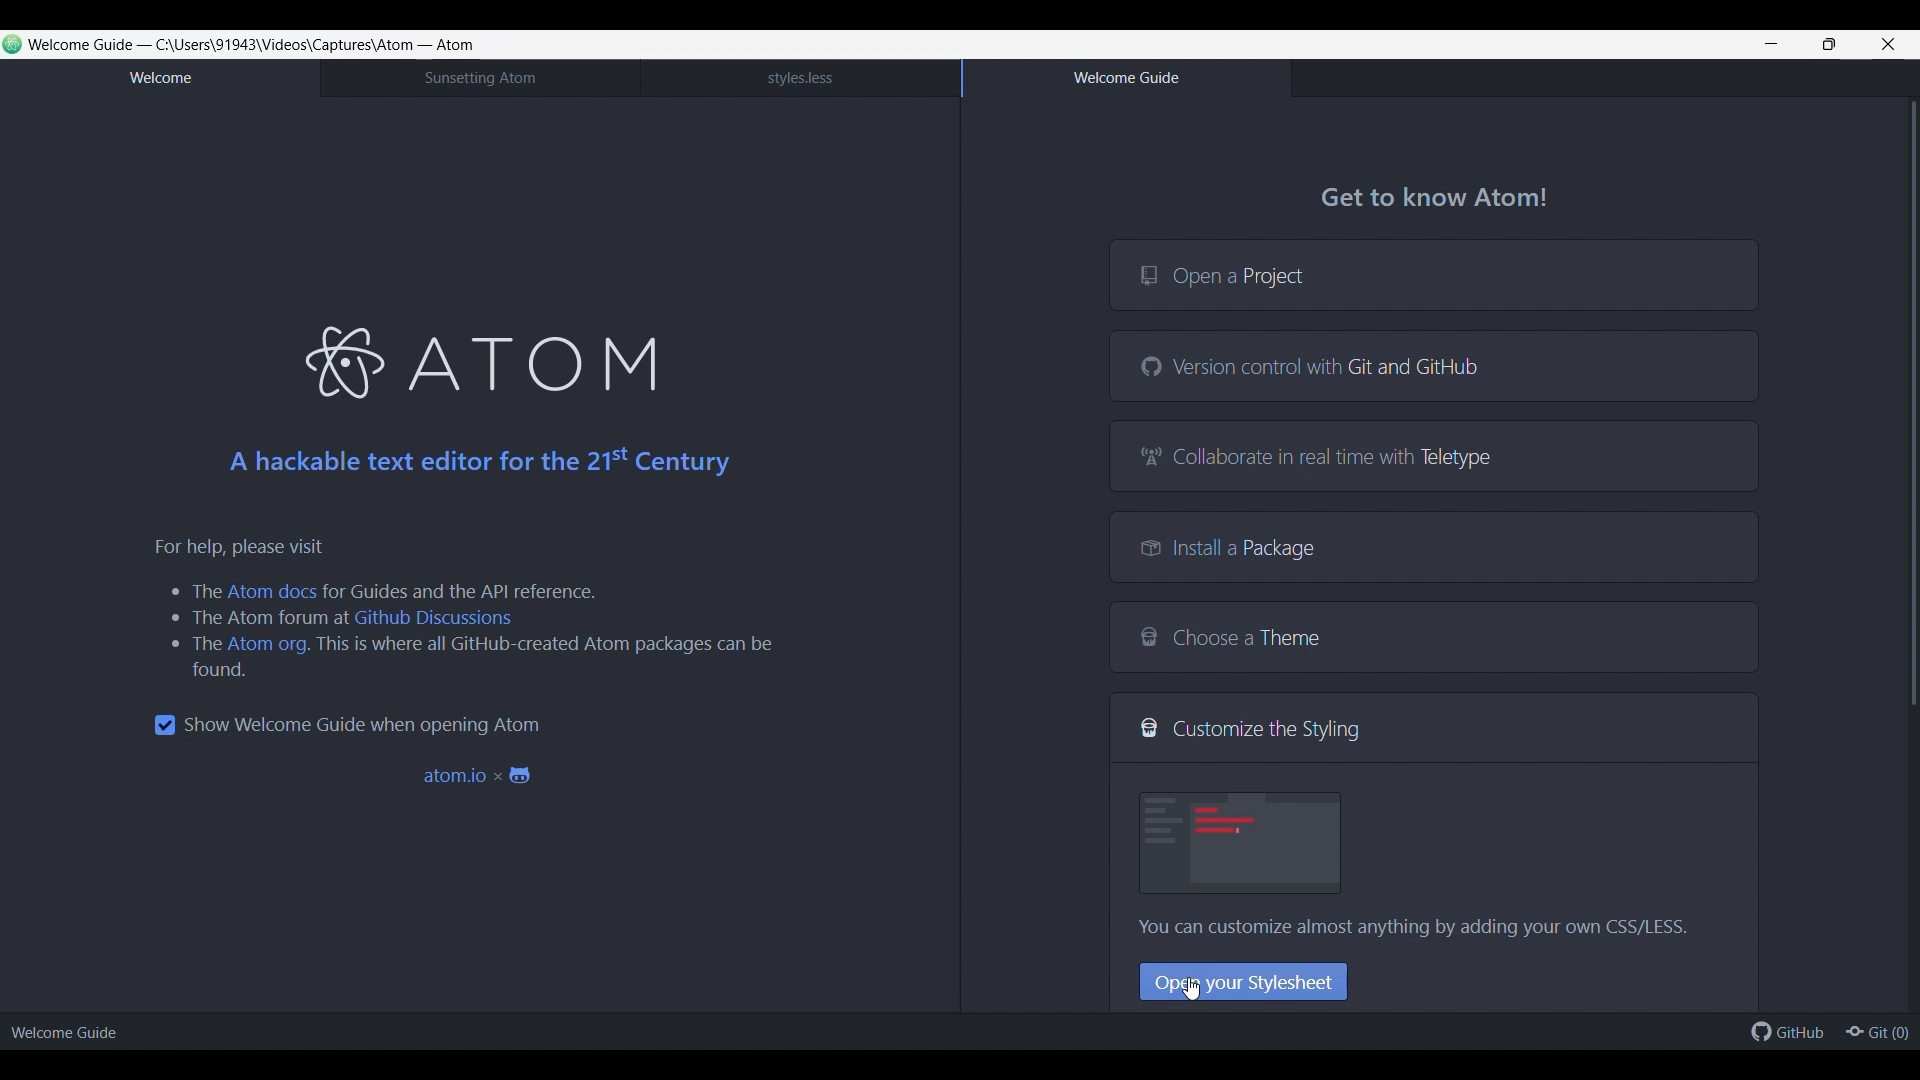 The image size is (1920, 1080). I want to click on Atom org, so click(267, 644).